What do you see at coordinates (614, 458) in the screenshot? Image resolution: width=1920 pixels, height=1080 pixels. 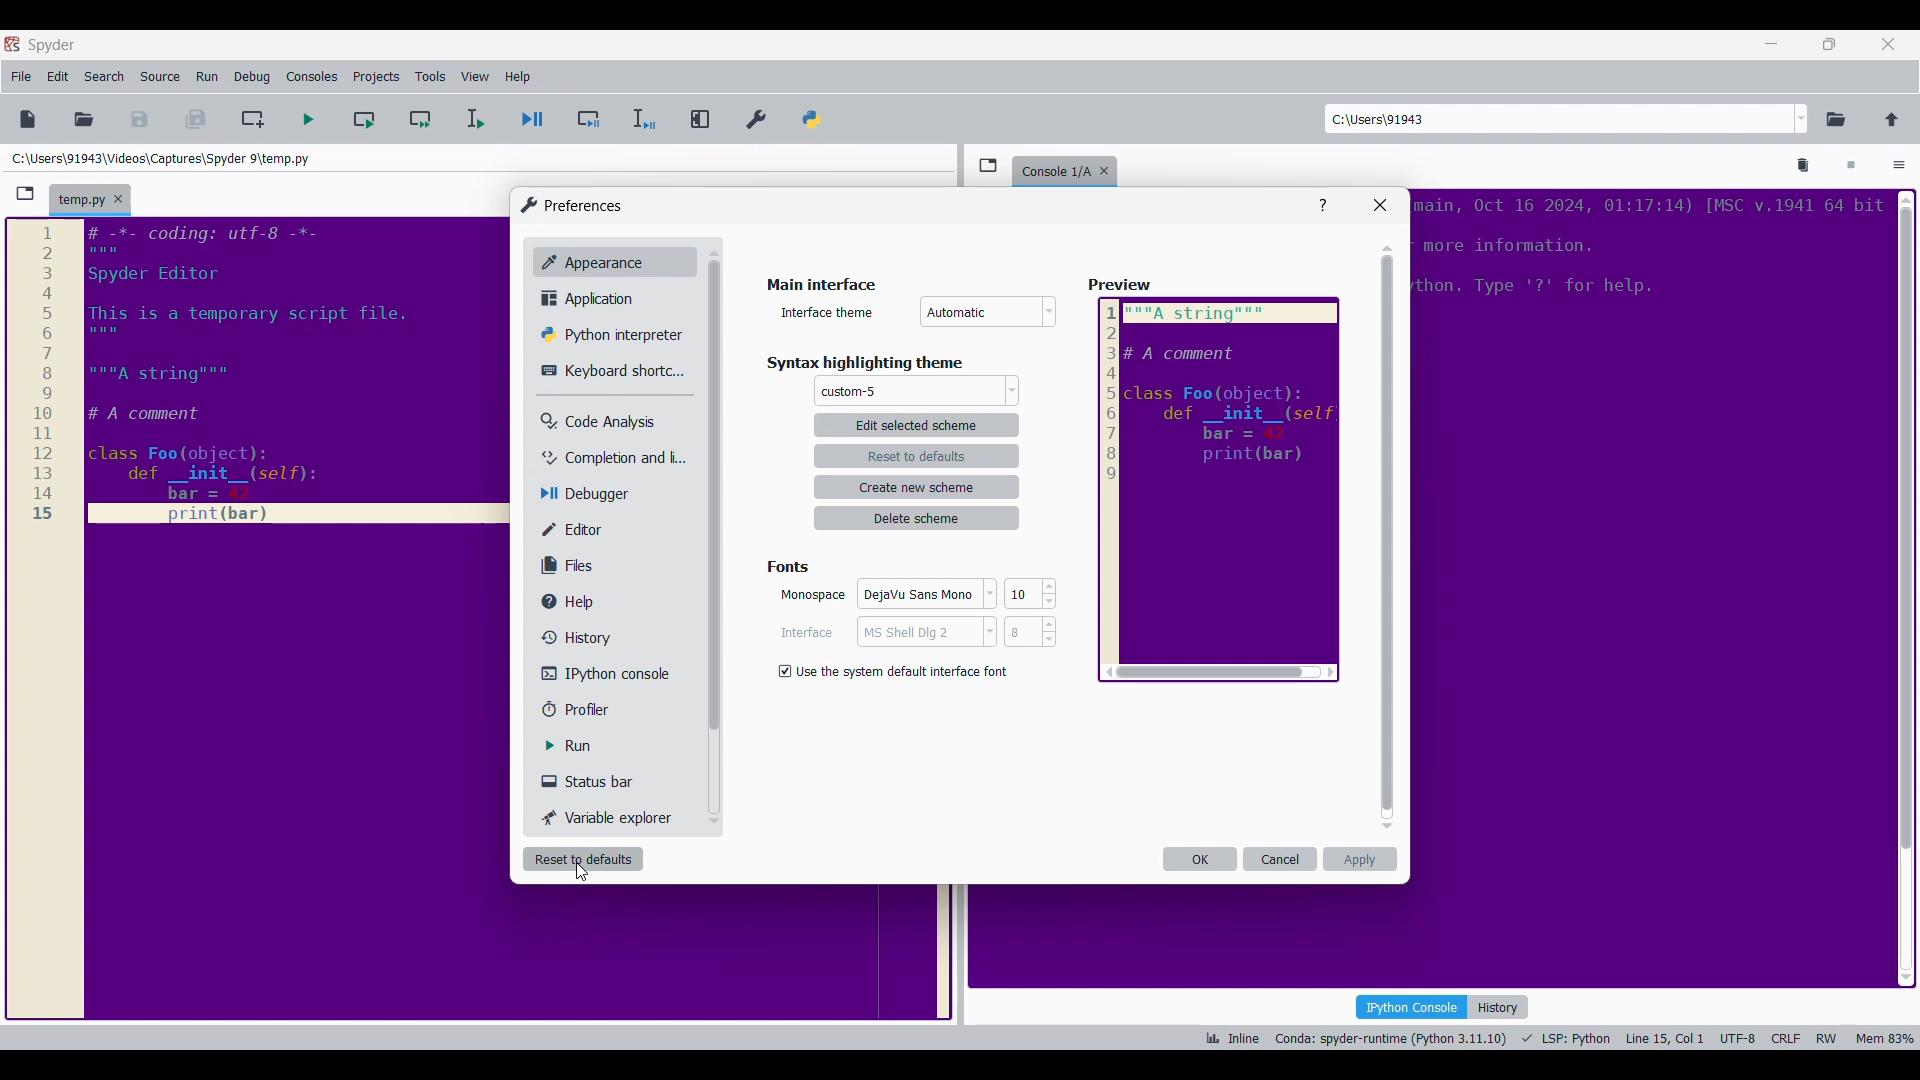 I see `Completion and linting` at bounding box center [614, 458].